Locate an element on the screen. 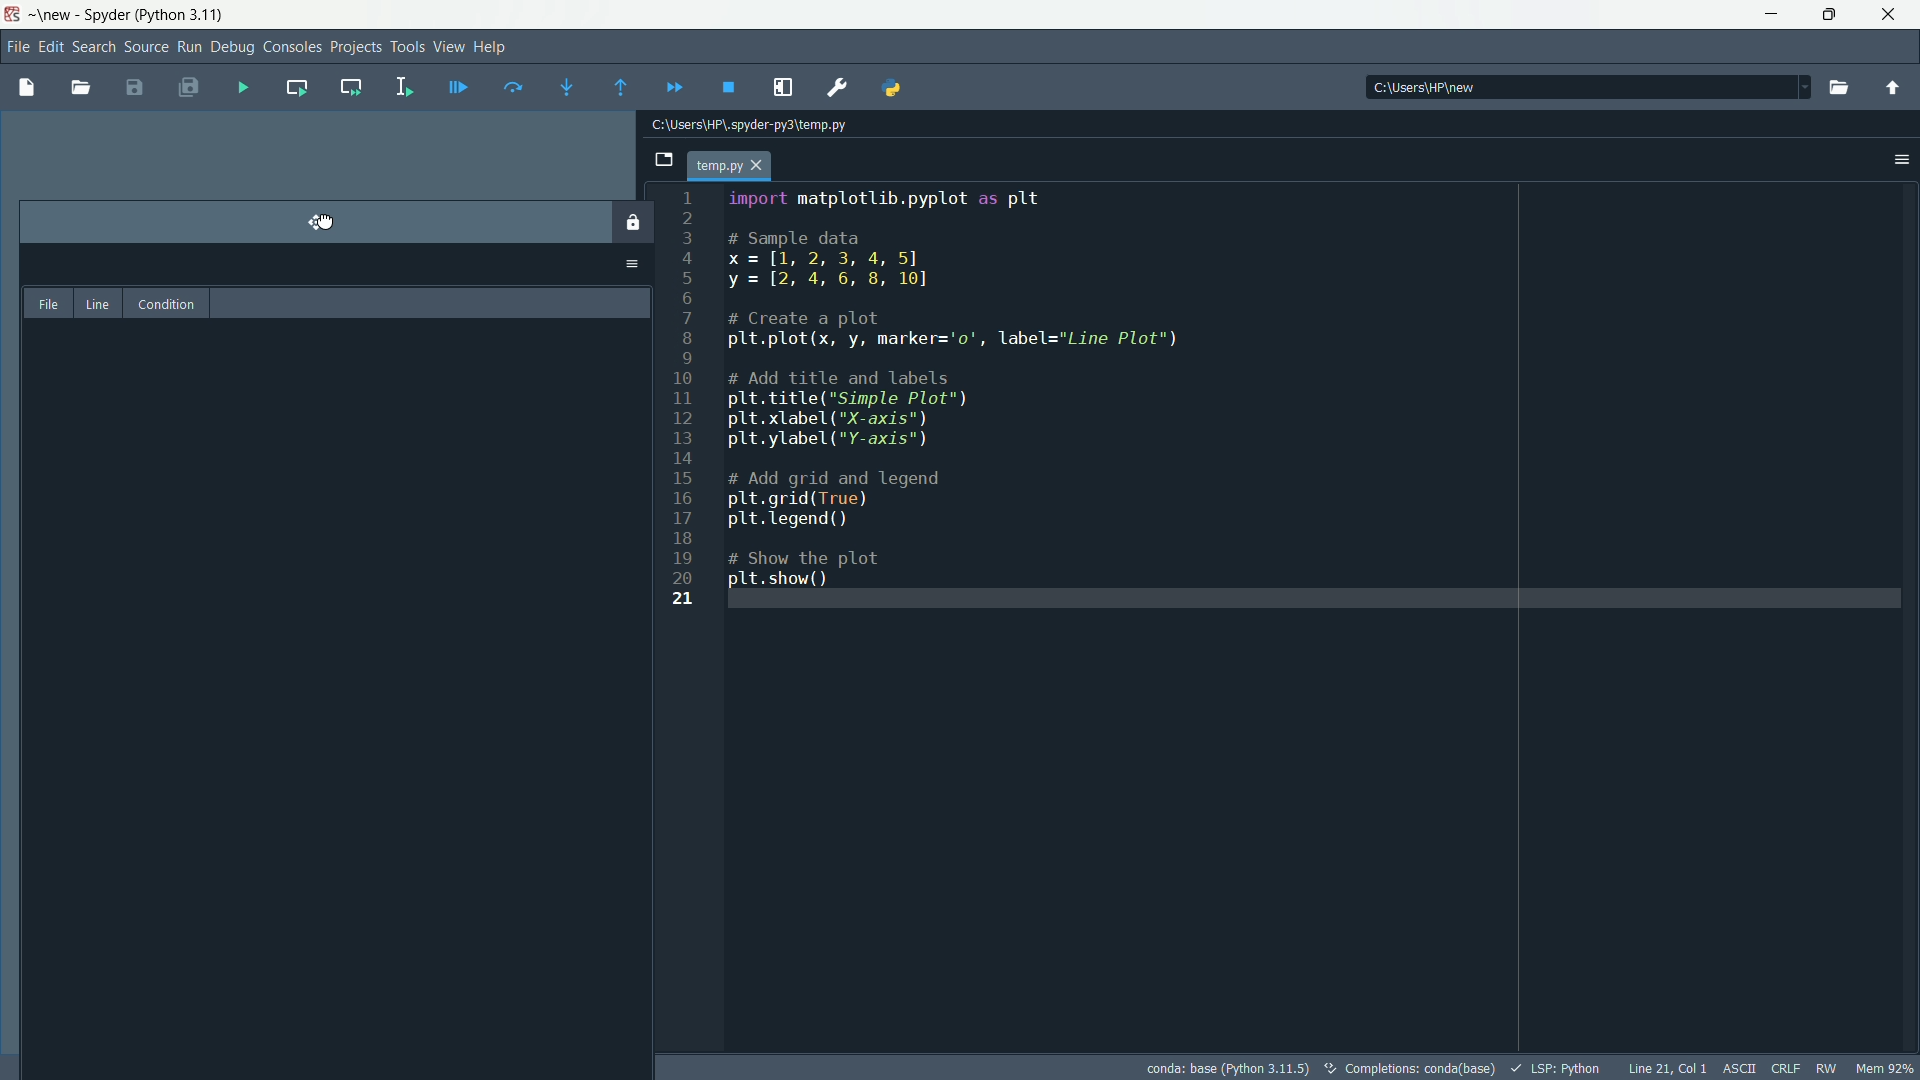  consoles menu is located at coordinates (292, 46).